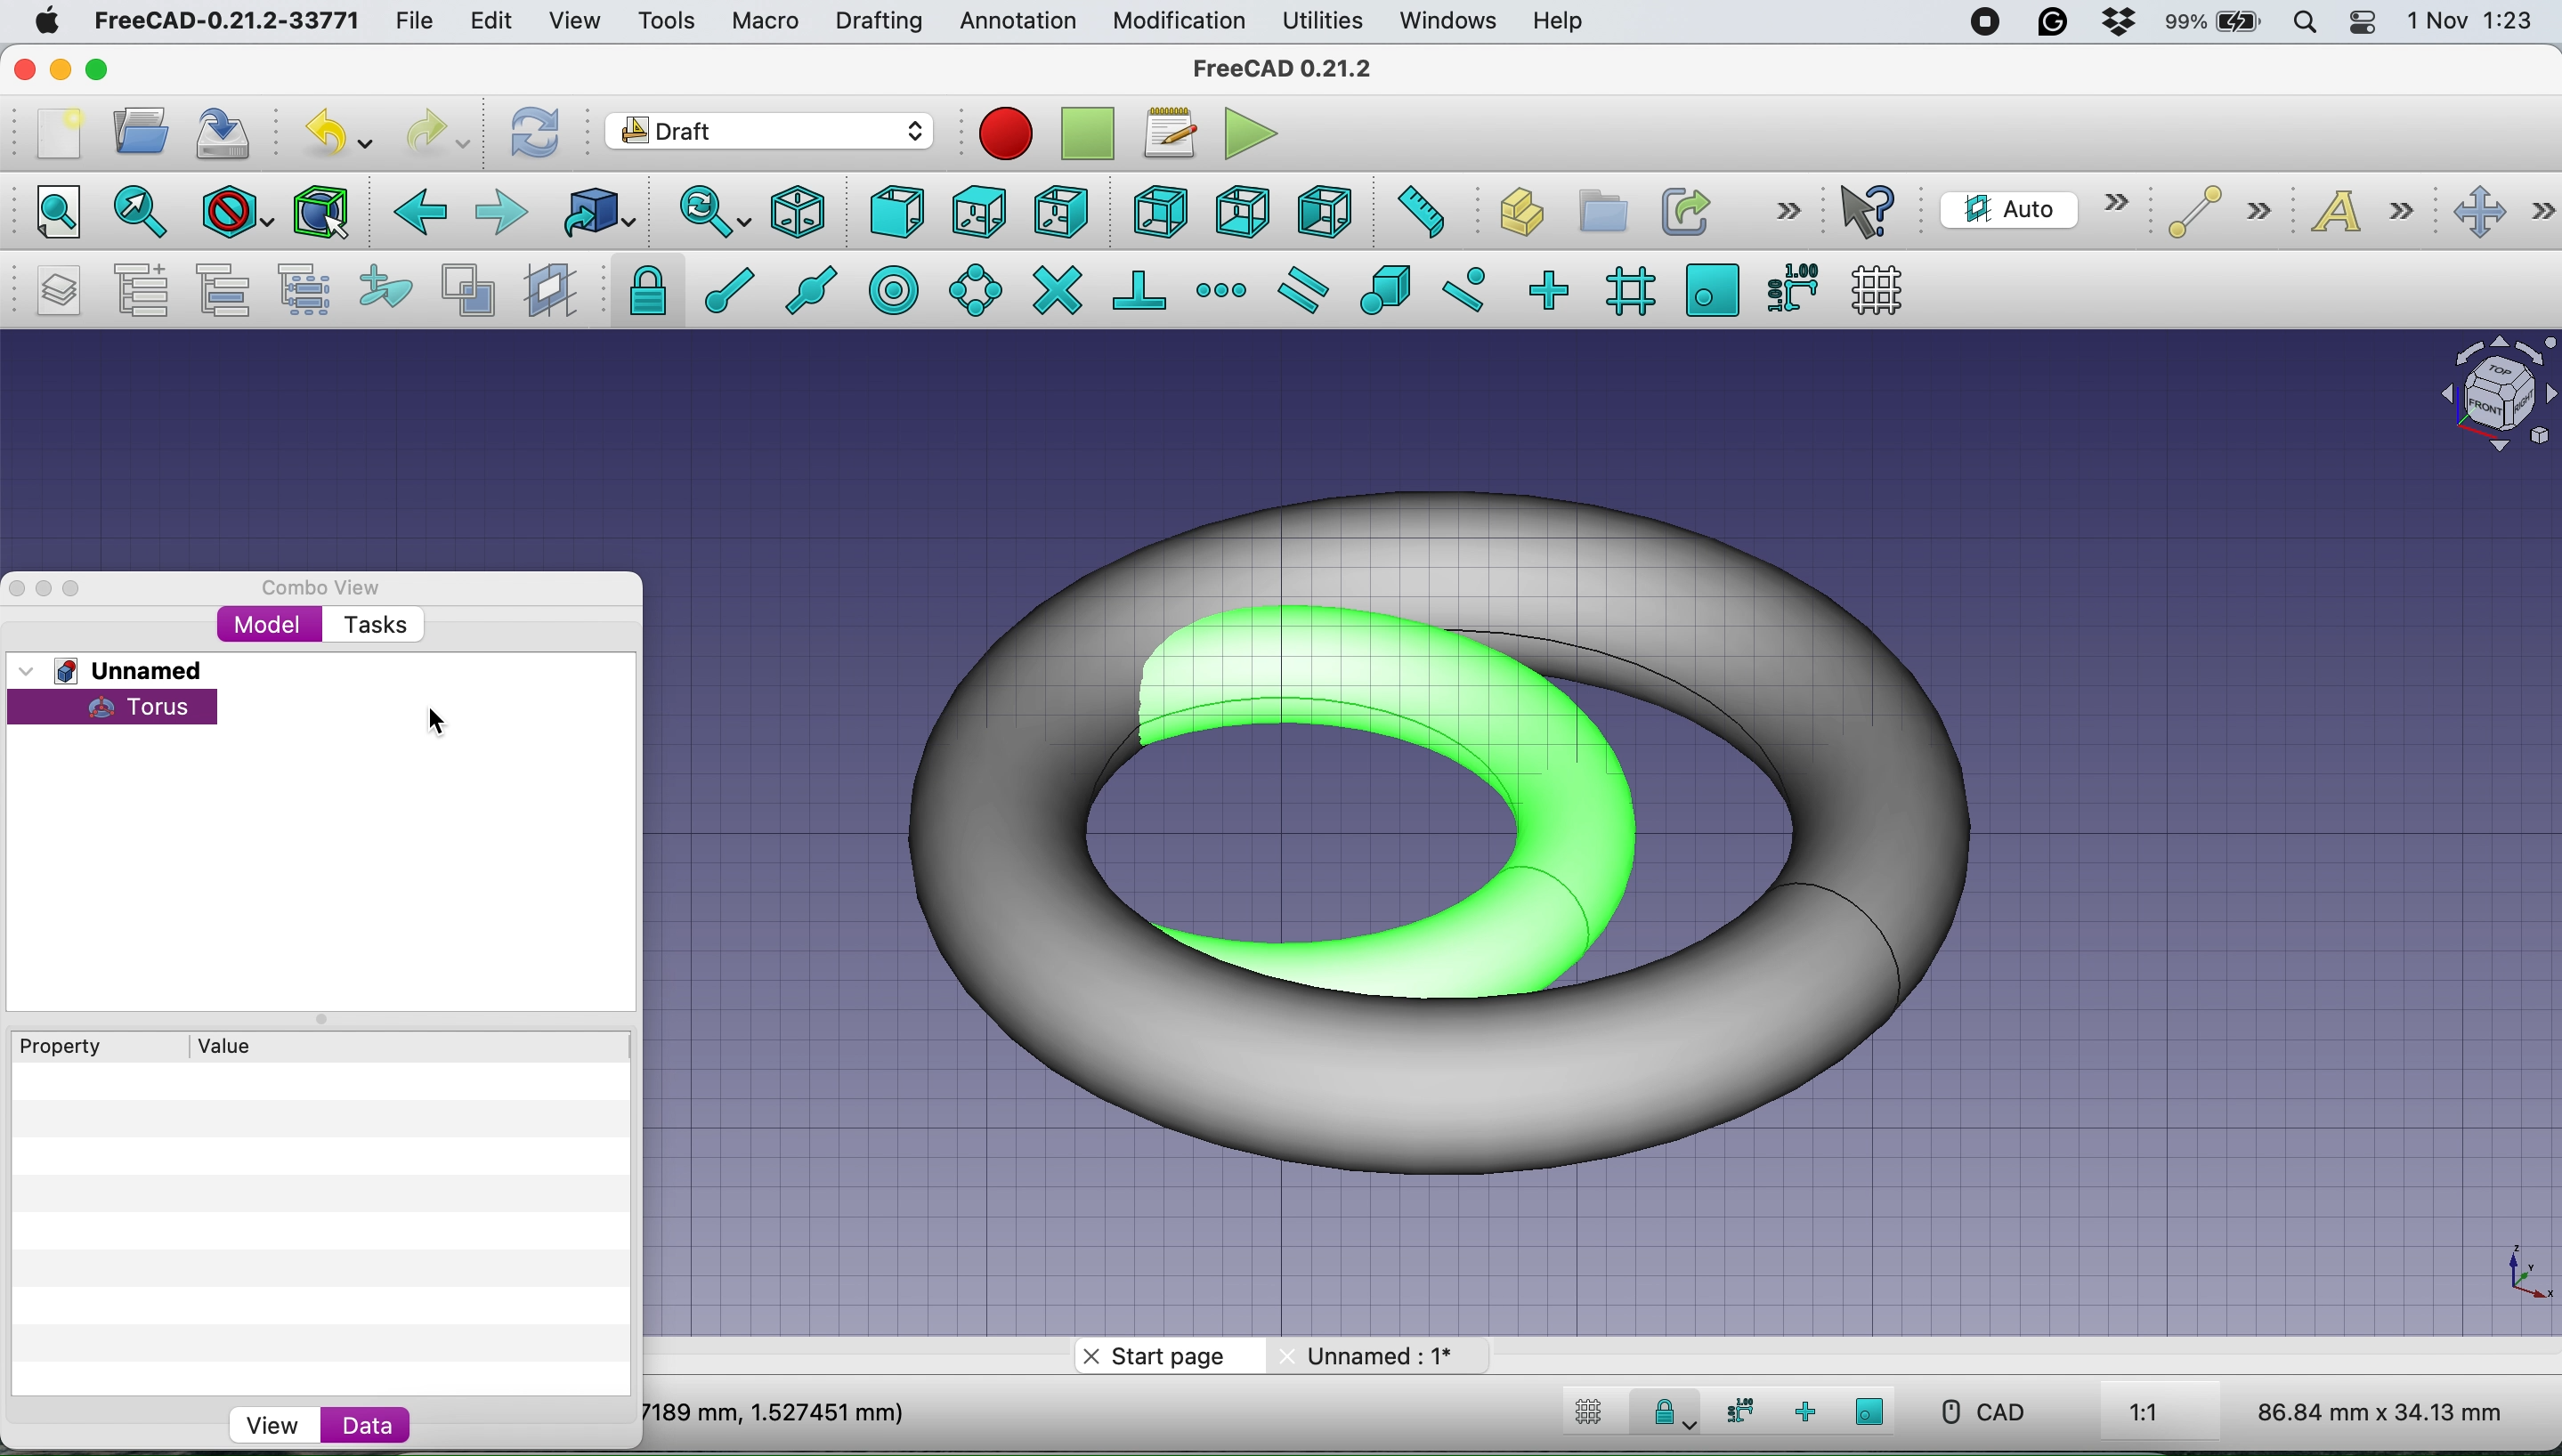 This screenshot has width=2562, height=1456. Describe the element at coordinates (495, 22) in the screenshot. I see `edit` at that location.